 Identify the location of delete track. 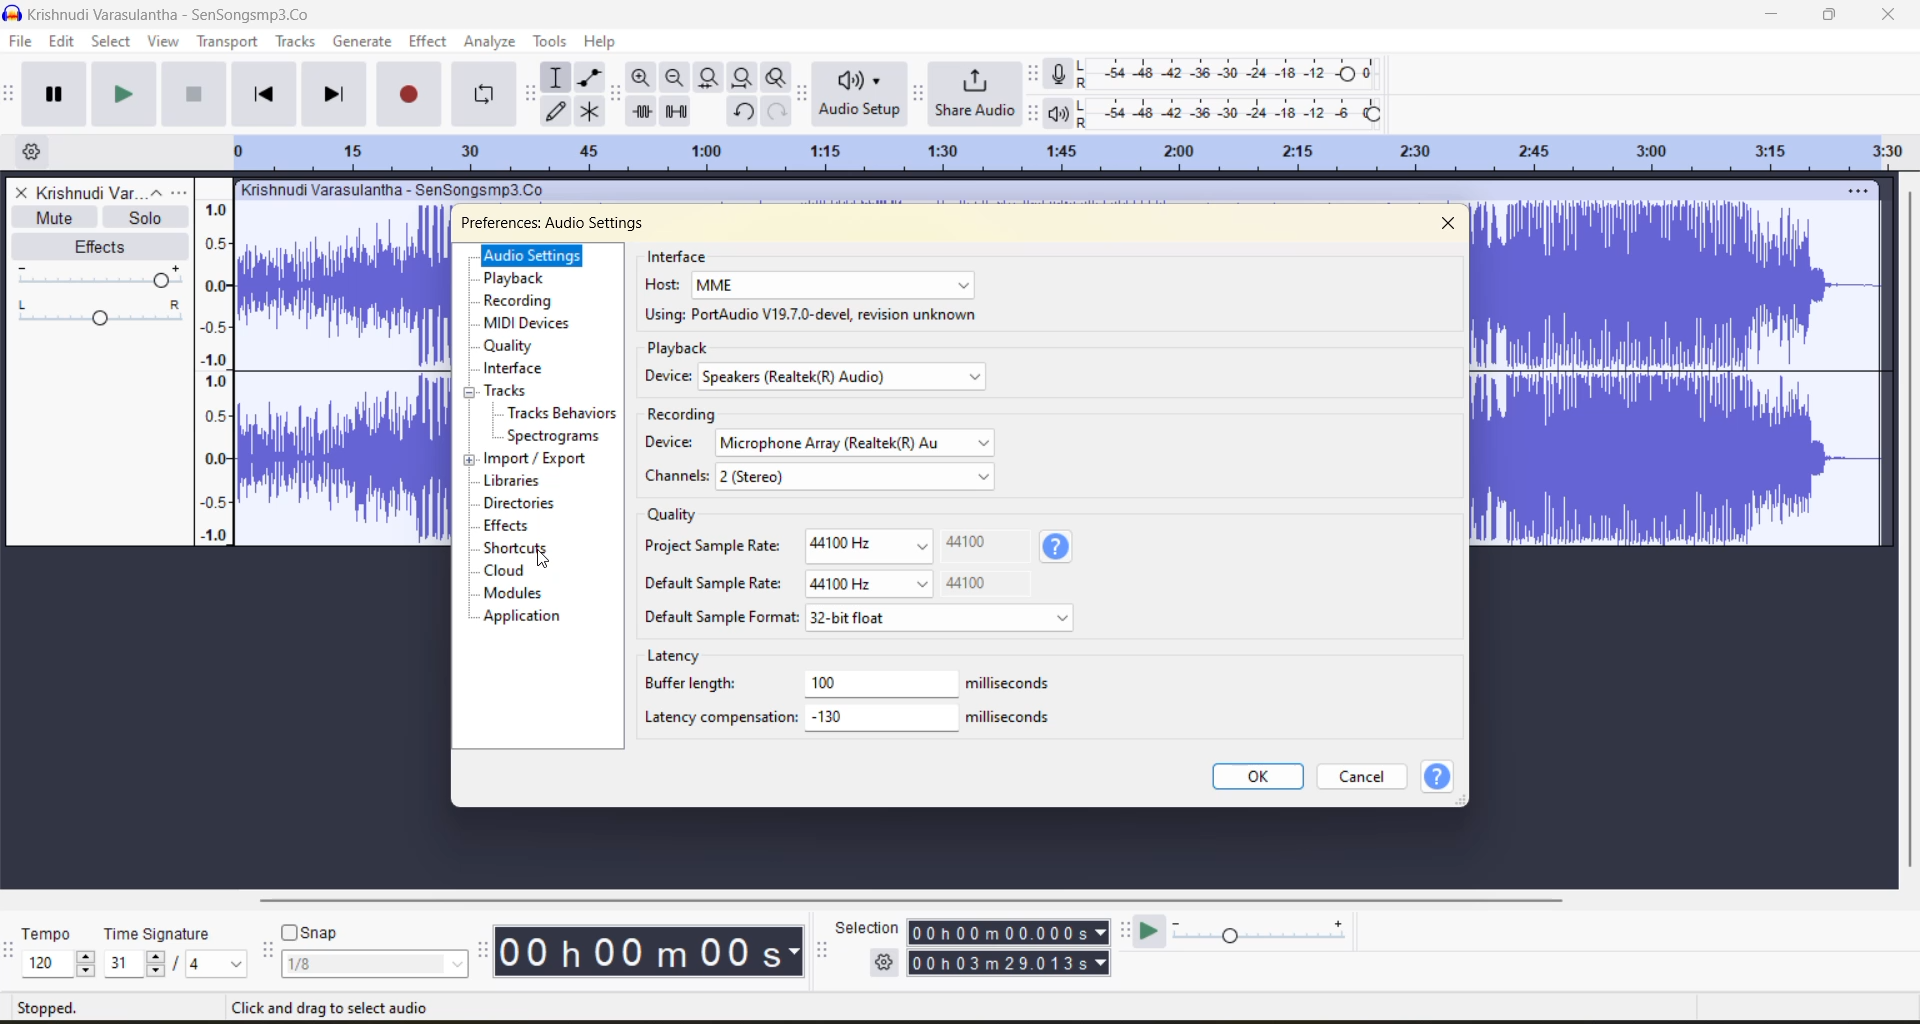
(24, 192).